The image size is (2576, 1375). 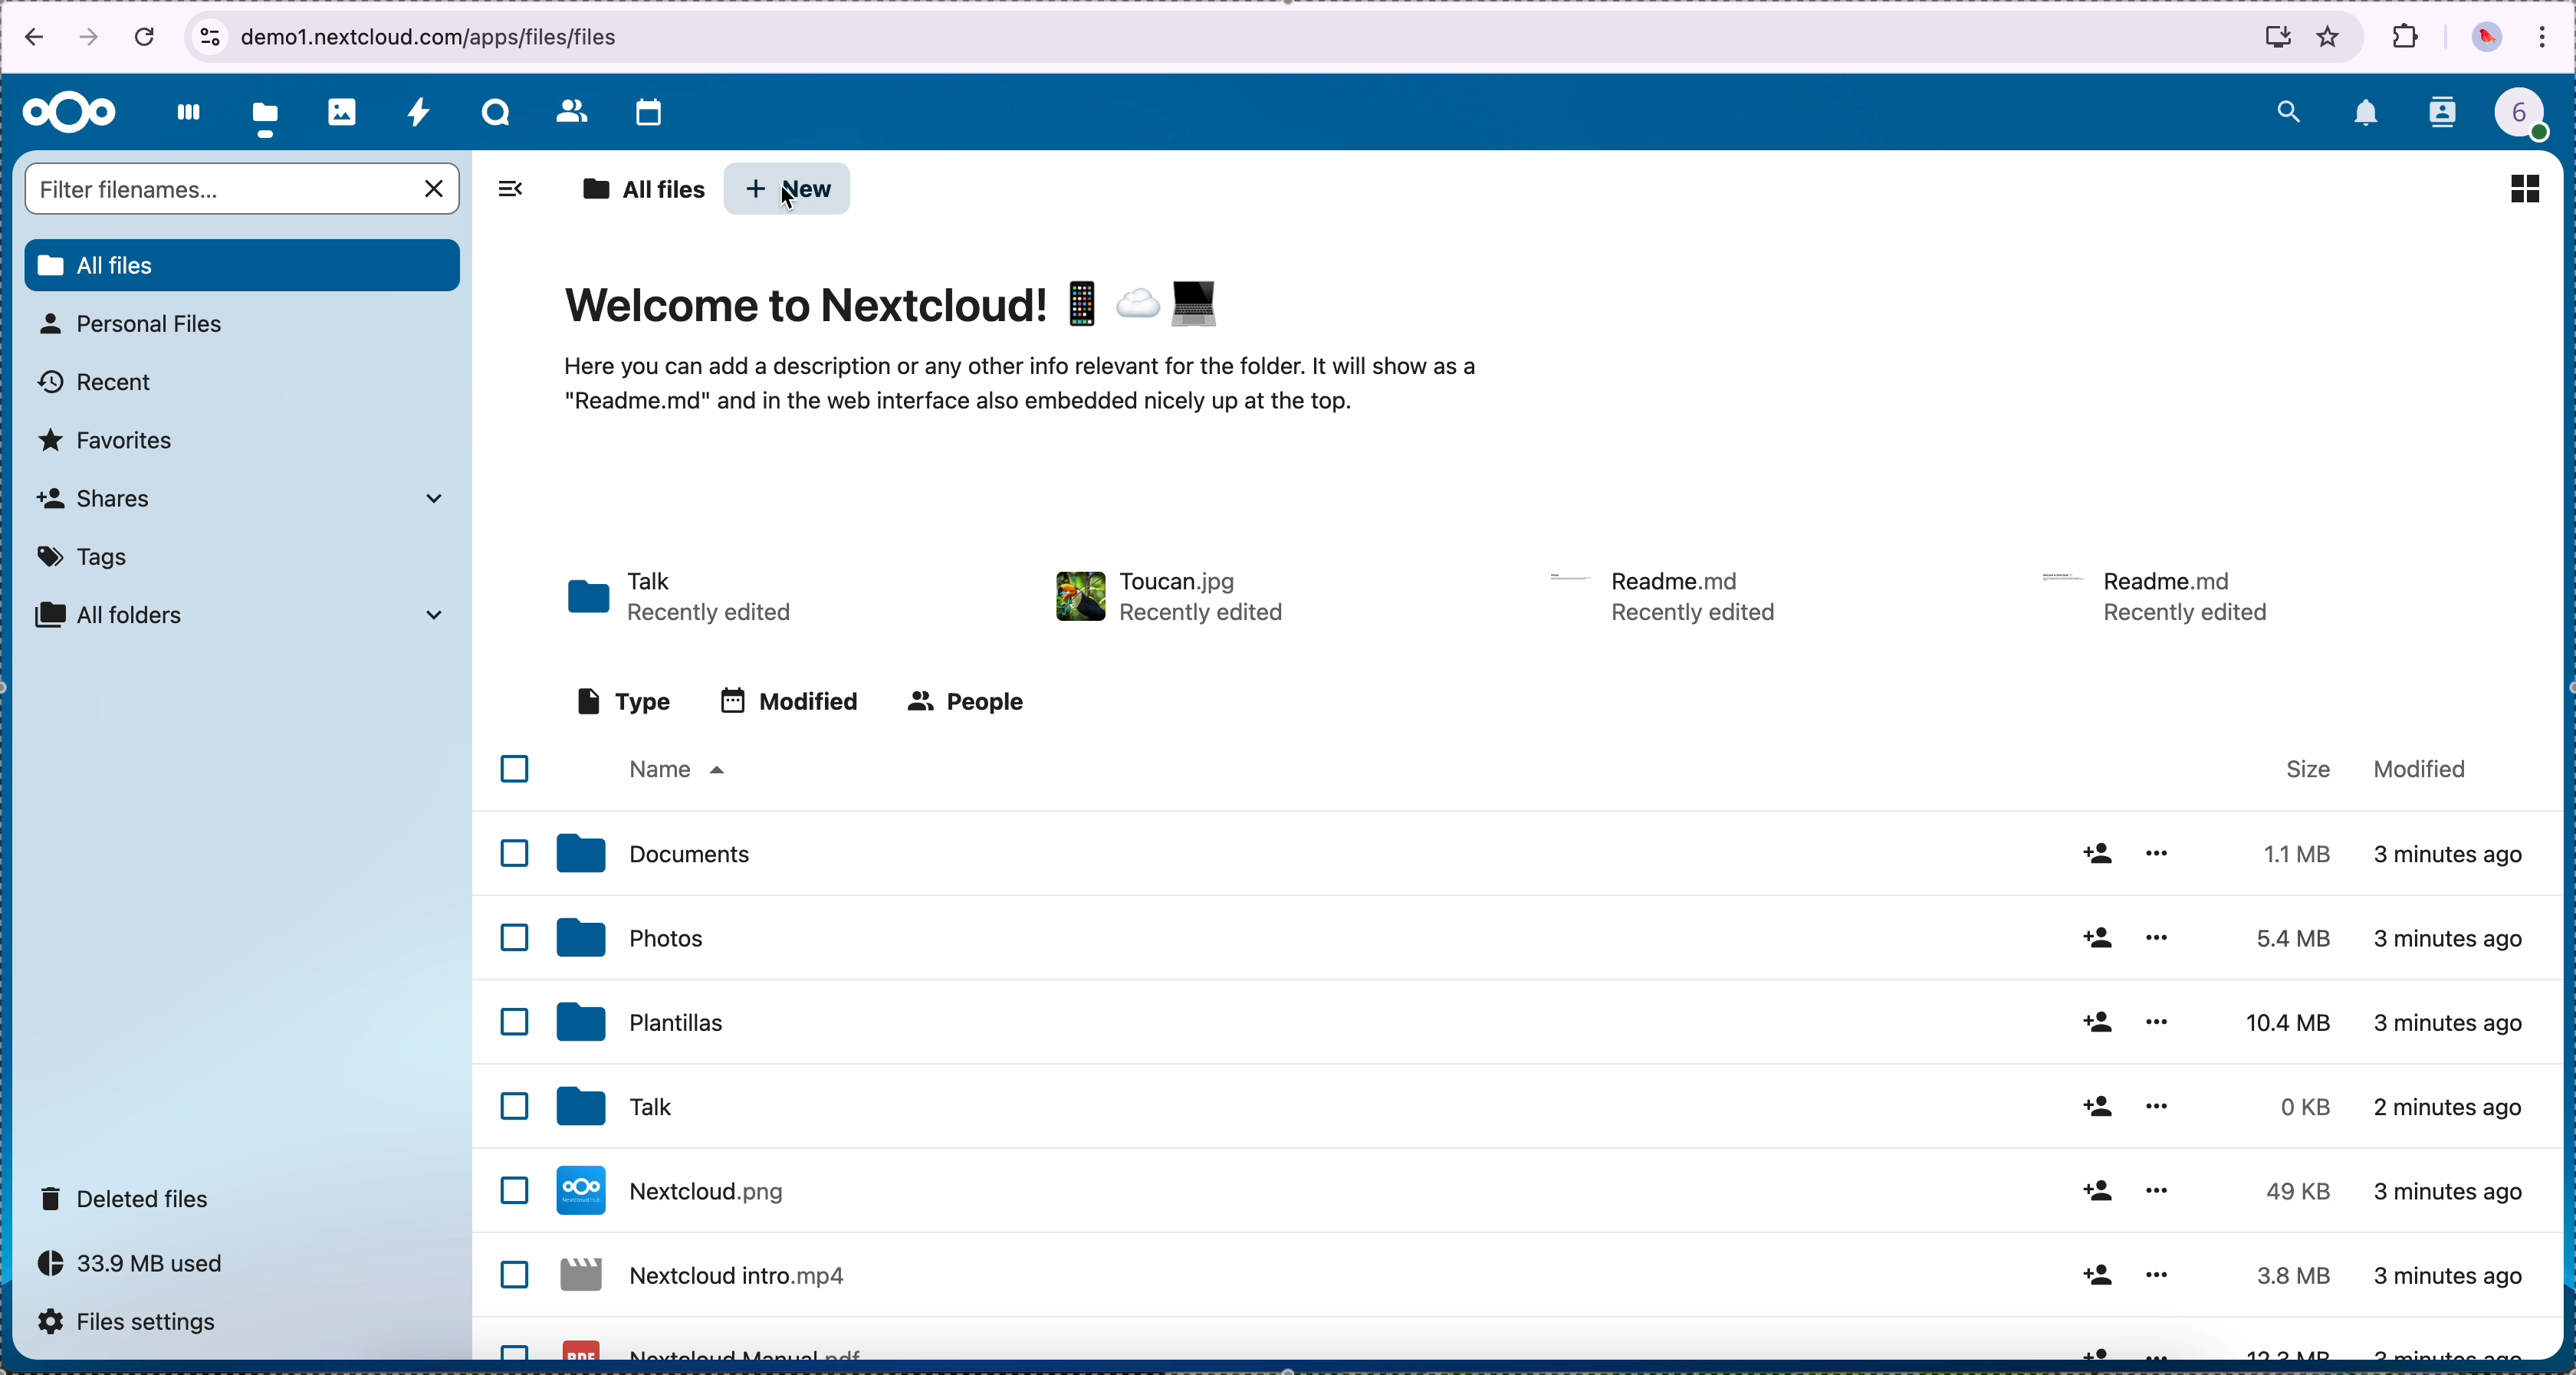 What do you see at coordinates (2096, 1190) in the screenshot?
I see `share` at bounding box center [2096, 1190].